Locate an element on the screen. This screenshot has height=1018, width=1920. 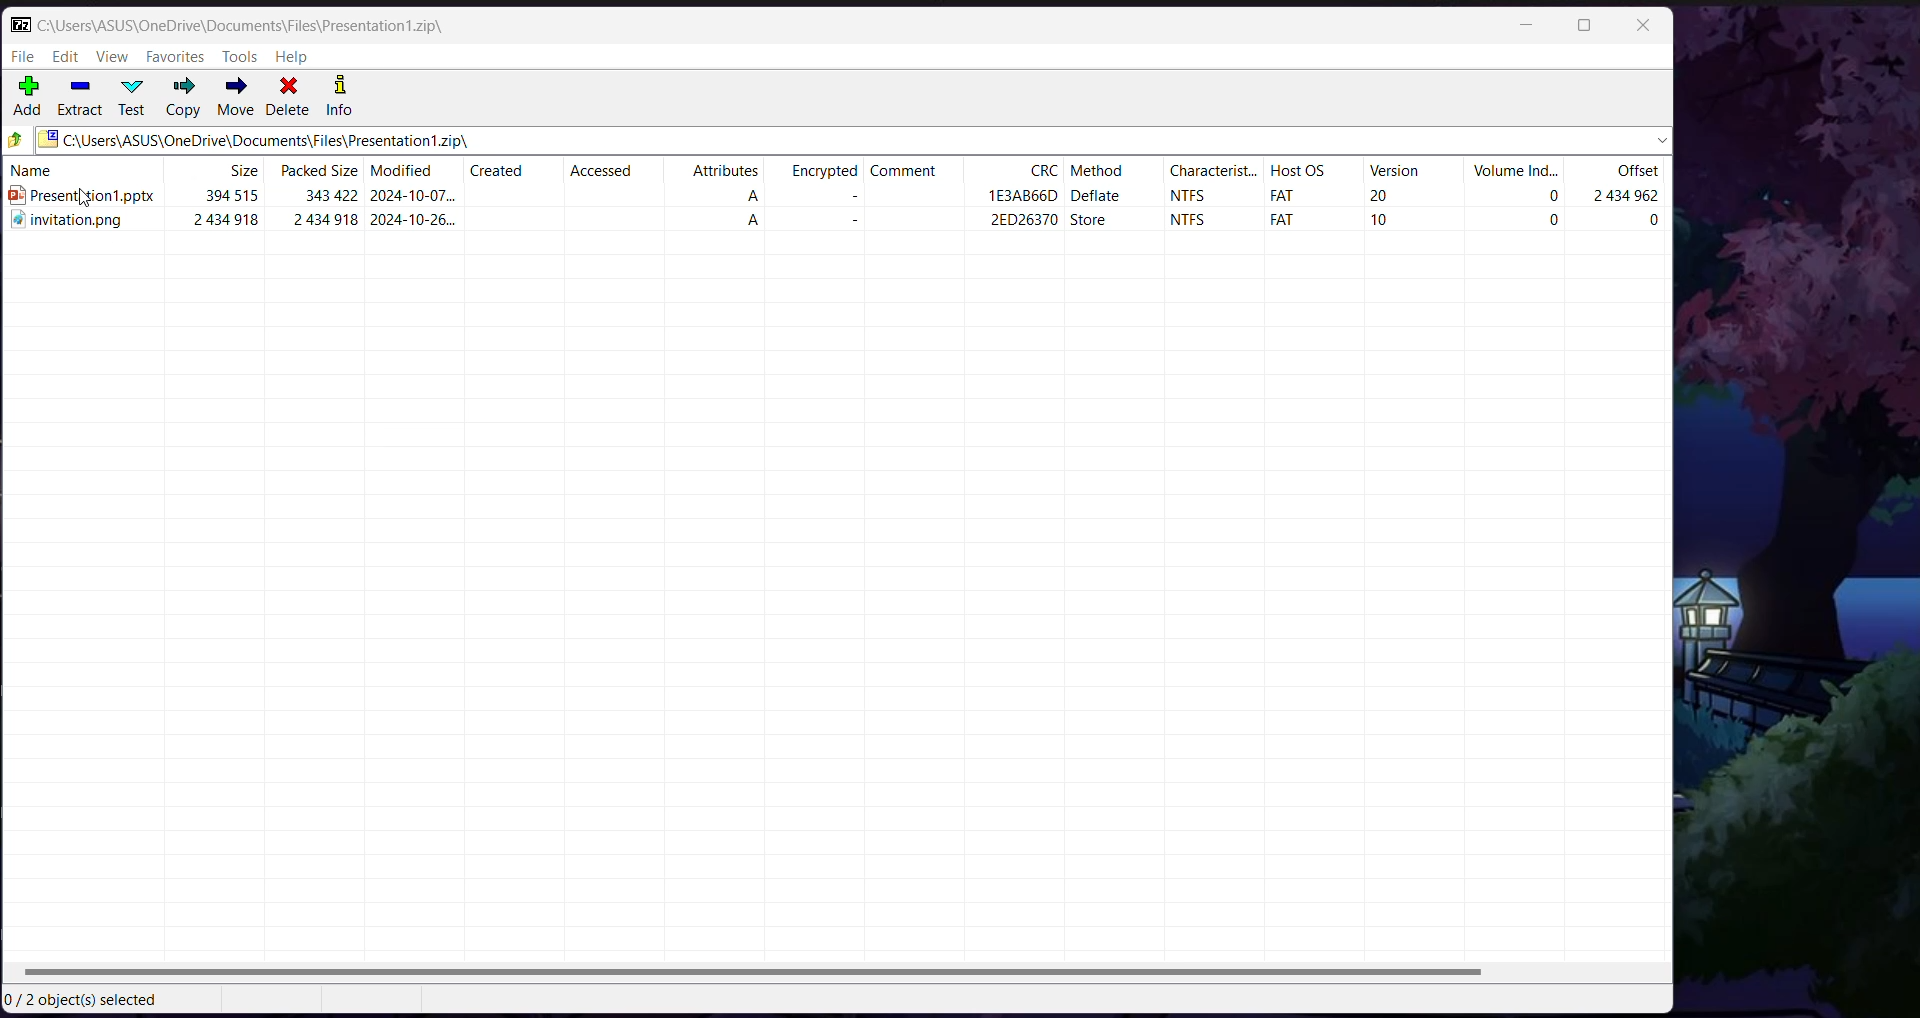
 2024-10-26... is located at coordinates (418, 224).